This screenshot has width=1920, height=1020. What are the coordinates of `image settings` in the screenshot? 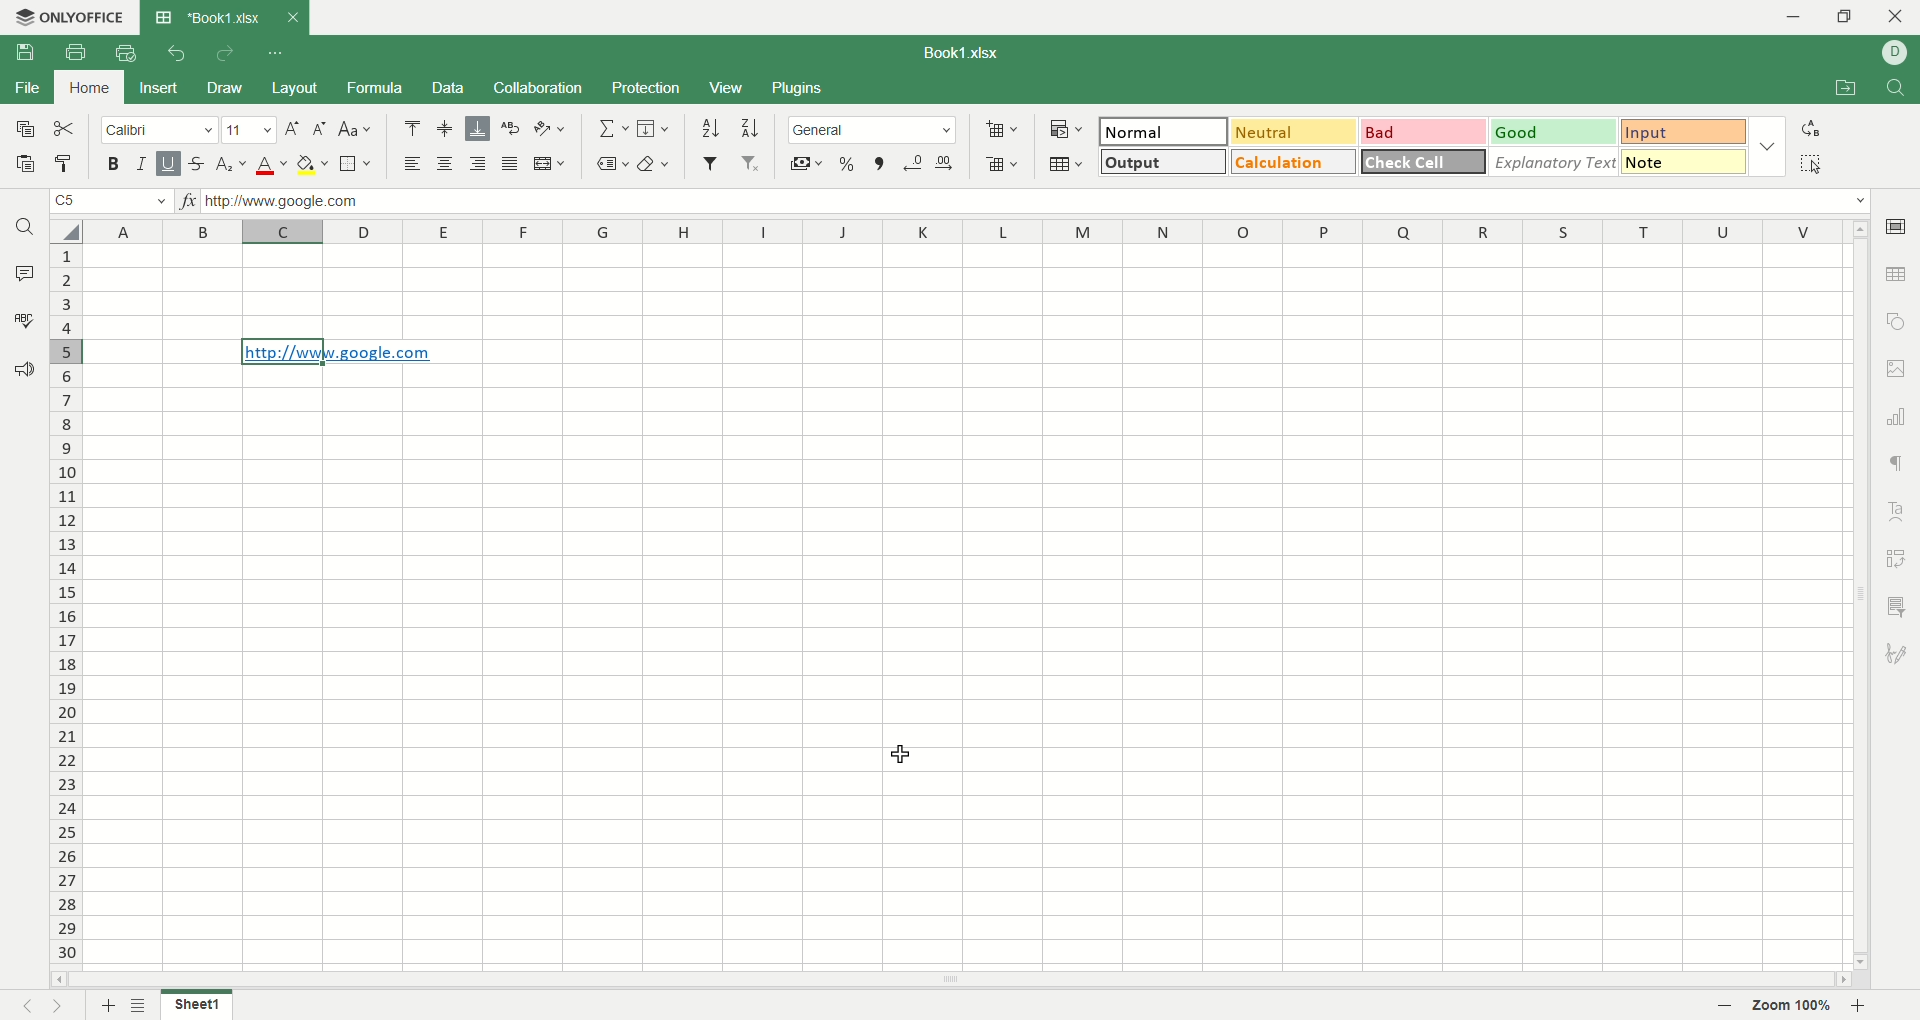 It's located at (1897, 368).